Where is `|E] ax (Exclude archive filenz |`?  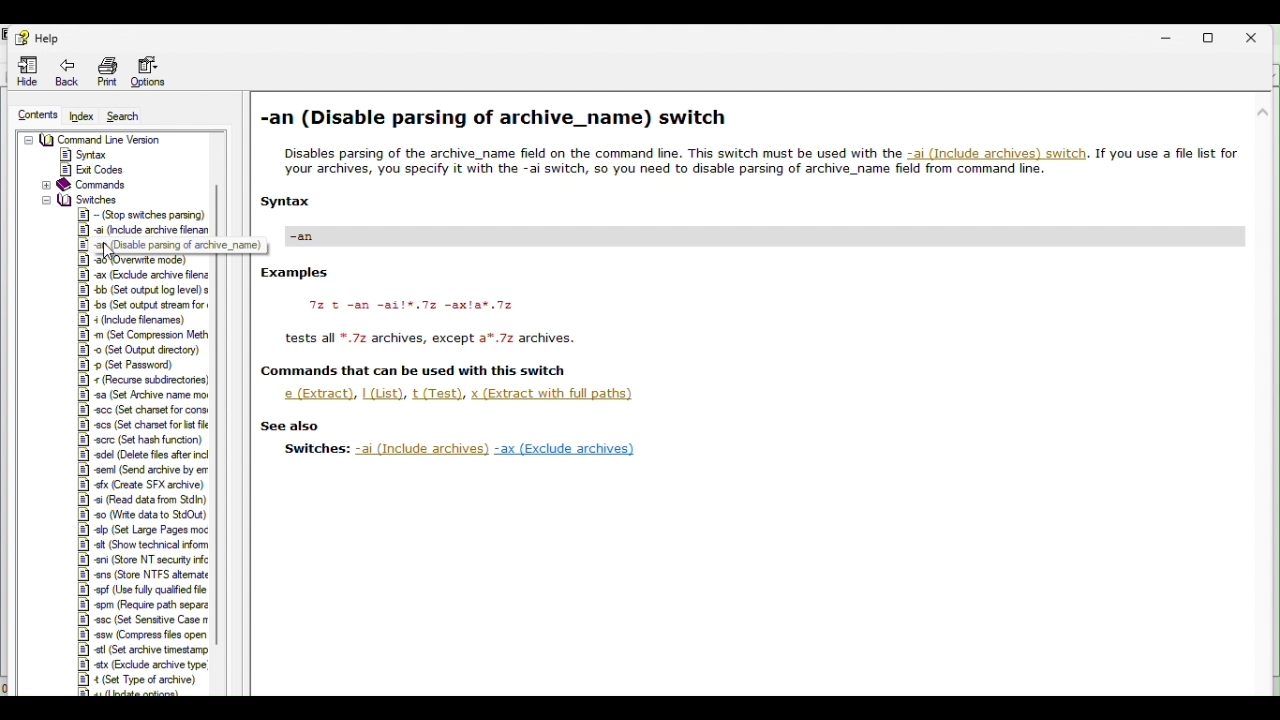 |E] ax (Exclude archive filenz | is located at coordinates (146, 276).